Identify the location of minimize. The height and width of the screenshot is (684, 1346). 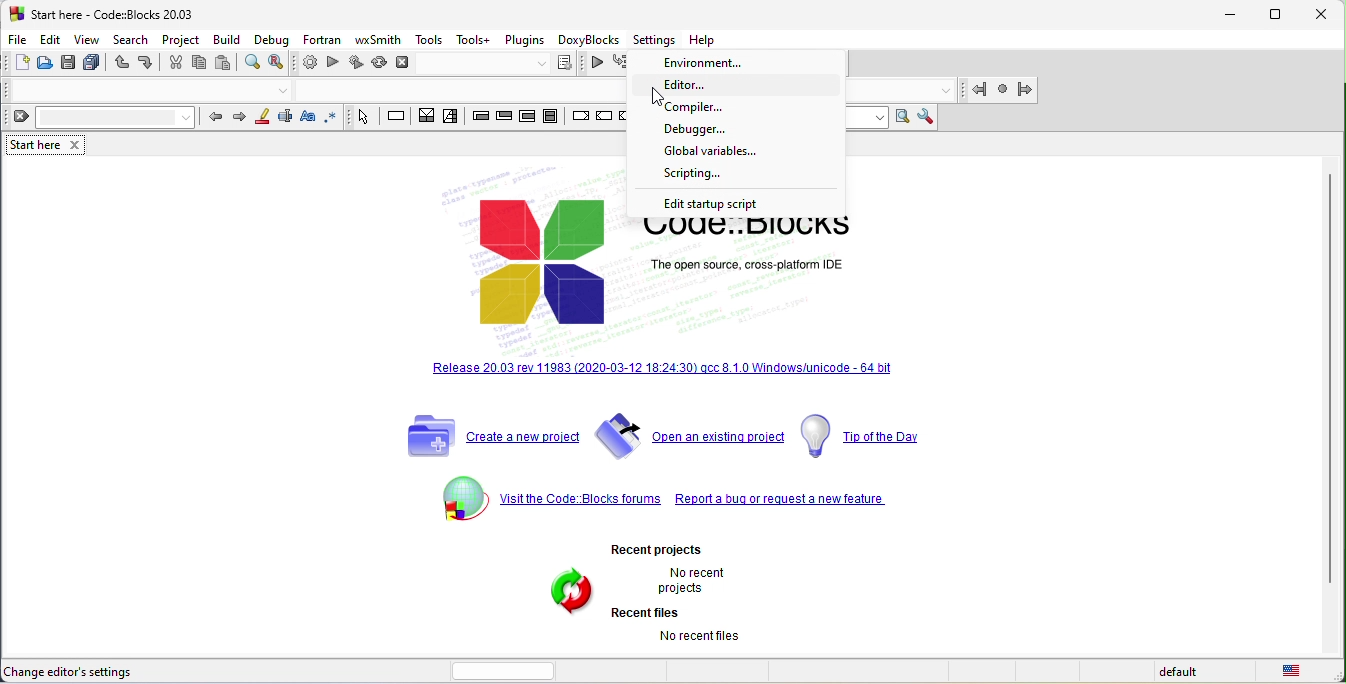
(1233, 16).